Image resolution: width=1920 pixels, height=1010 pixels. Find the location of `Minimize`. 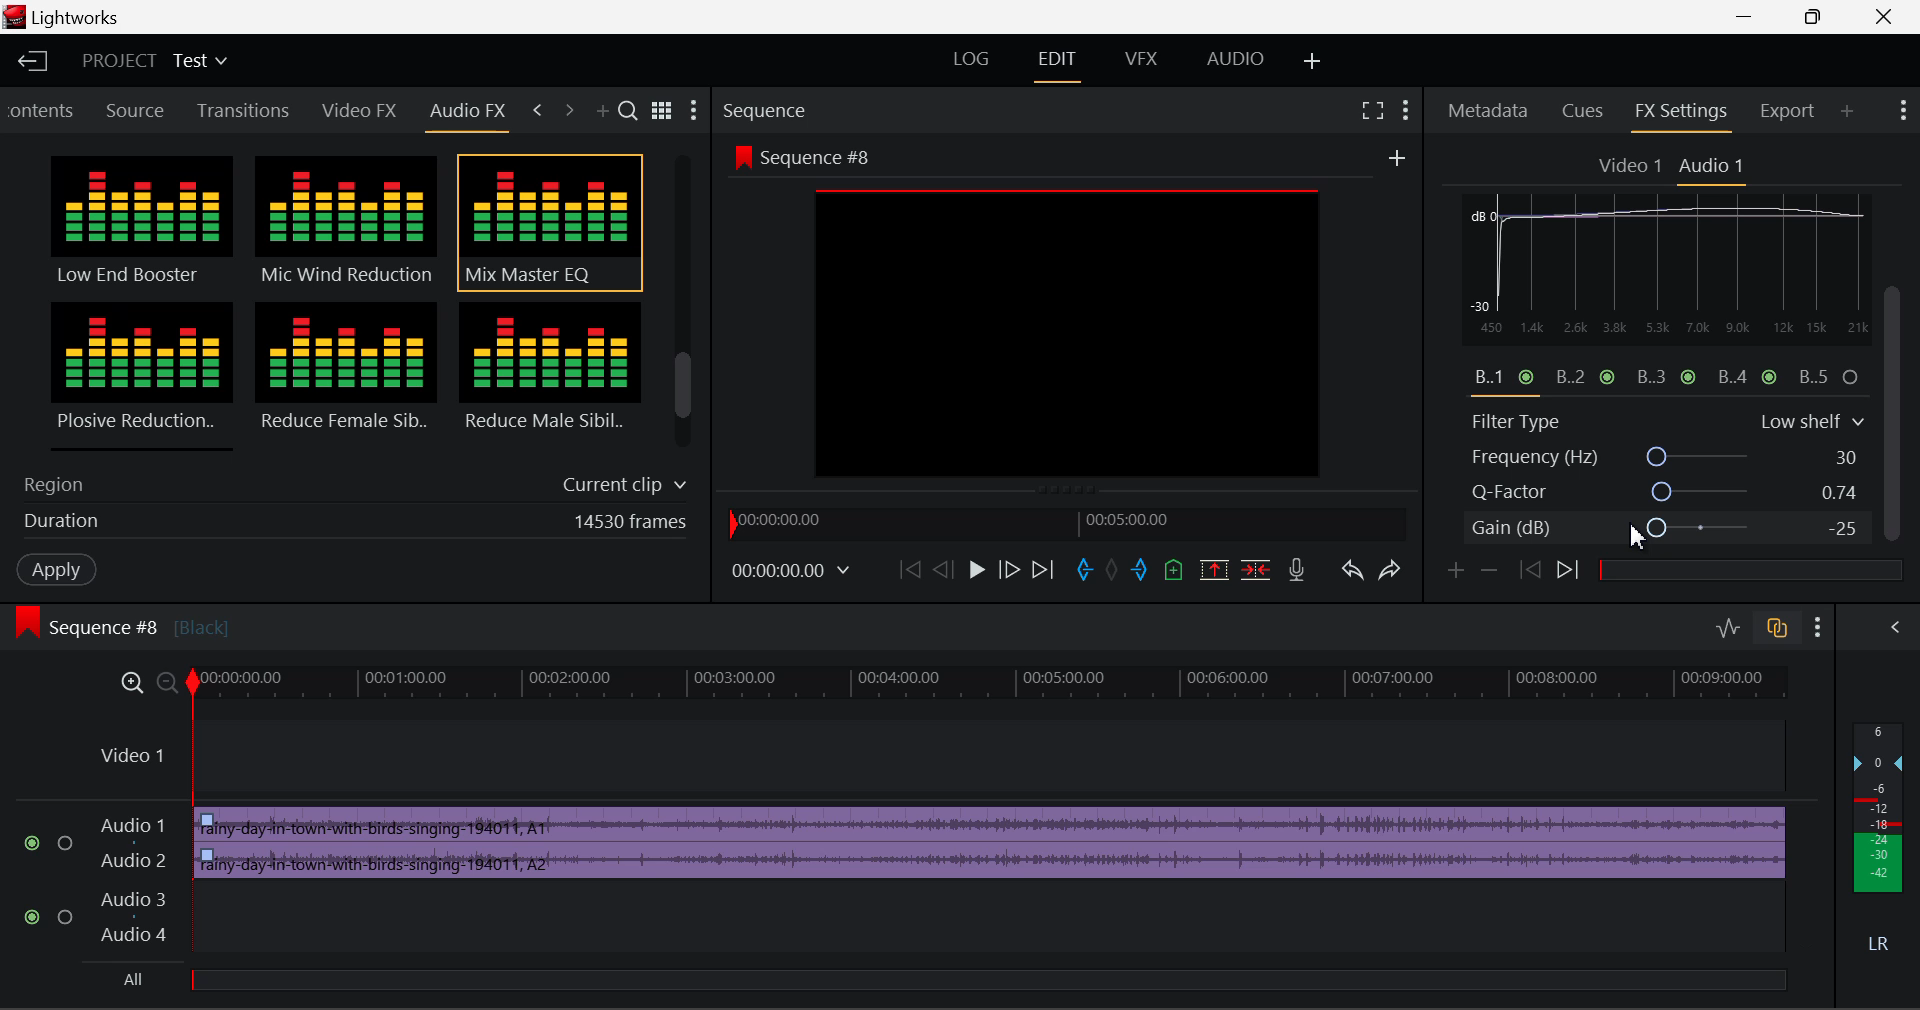

Minimize is located at coordinates (1822, 16).